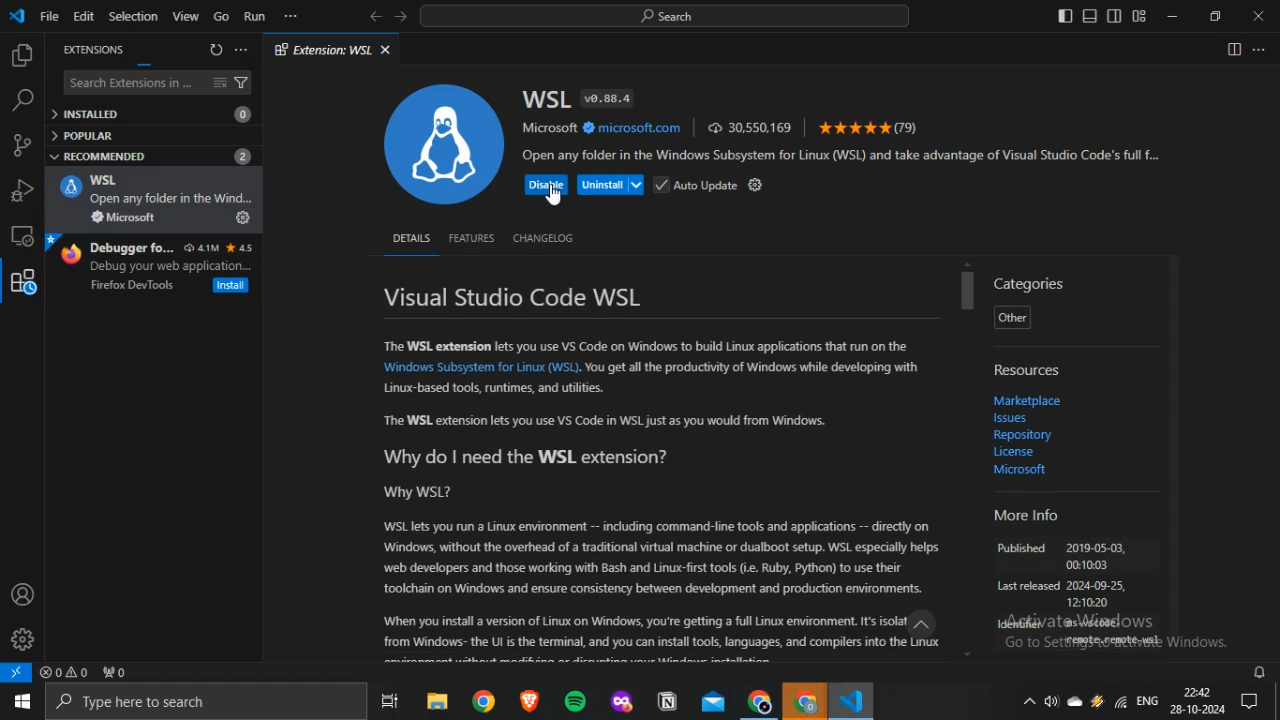 This screenshot has height=720, width=1280. I want to click on Ws-vscode-, so click(1089, 624).